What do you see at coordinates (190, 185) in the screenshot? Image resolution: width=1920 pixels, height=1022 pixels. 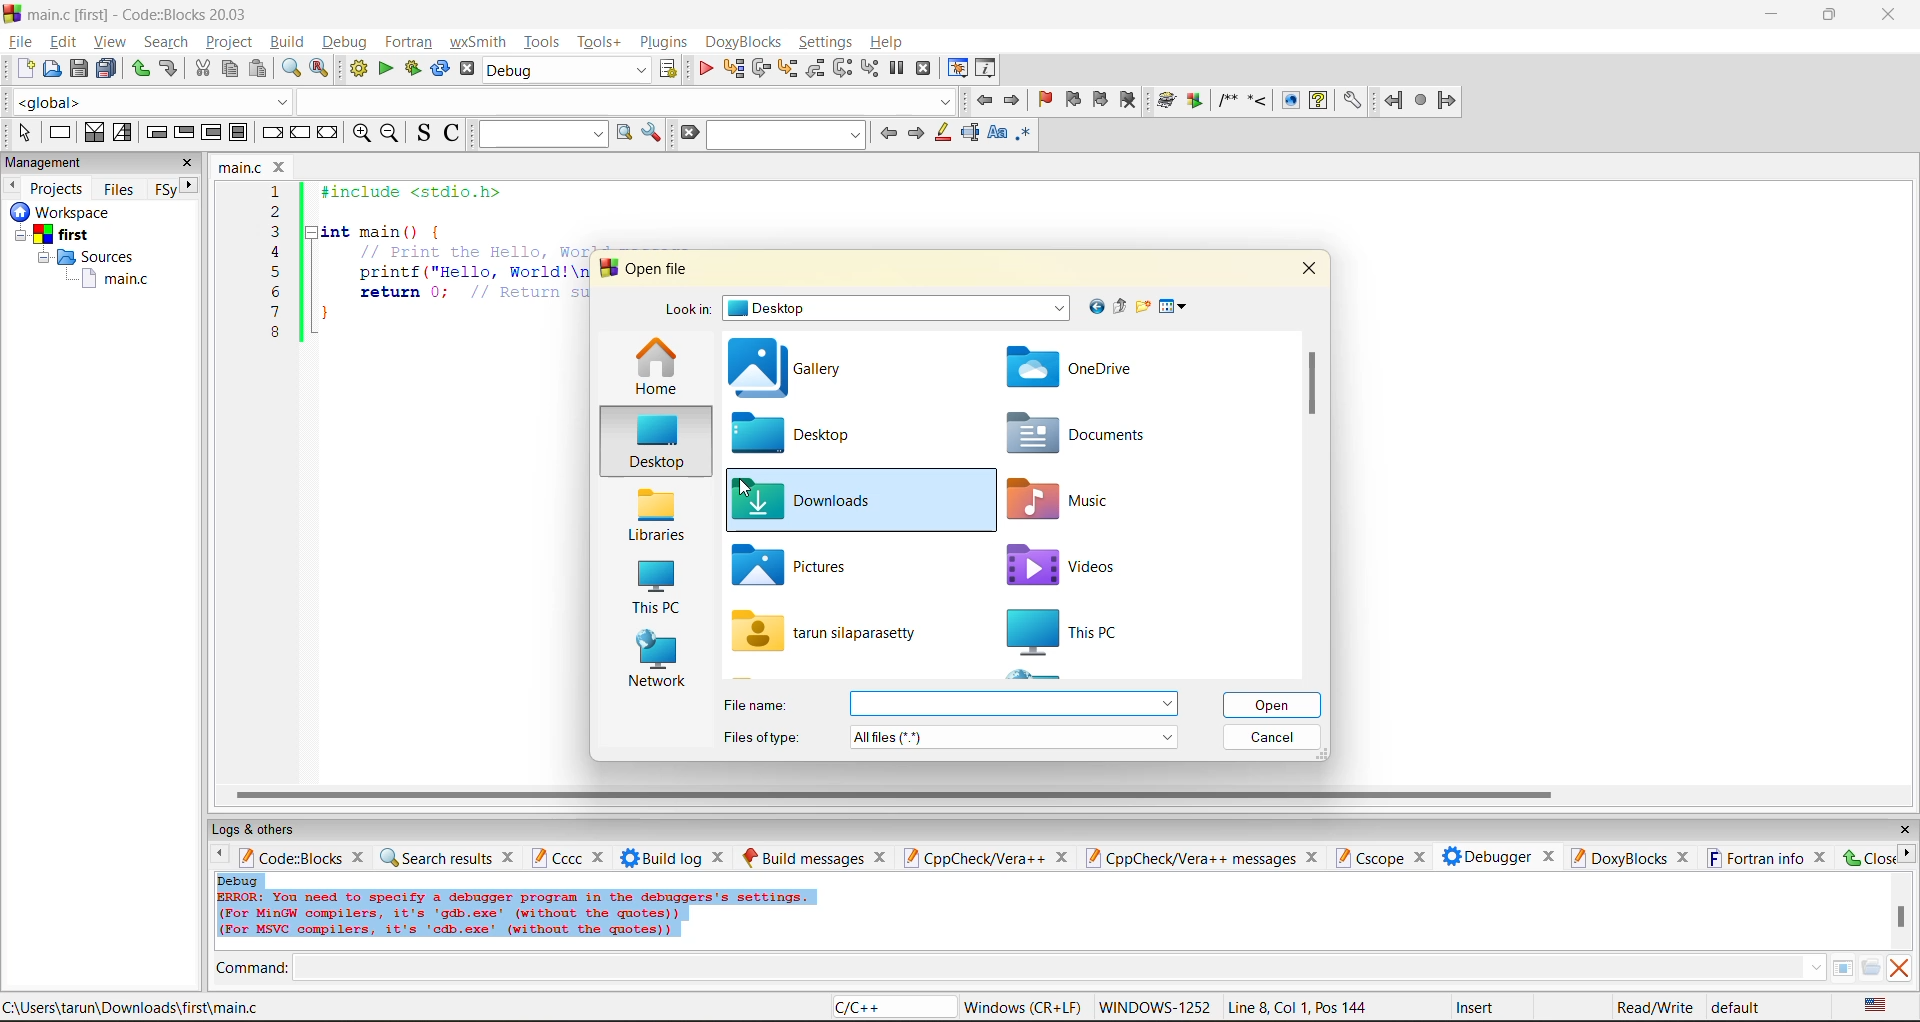 I see `next` at bounding box center [190, 185].